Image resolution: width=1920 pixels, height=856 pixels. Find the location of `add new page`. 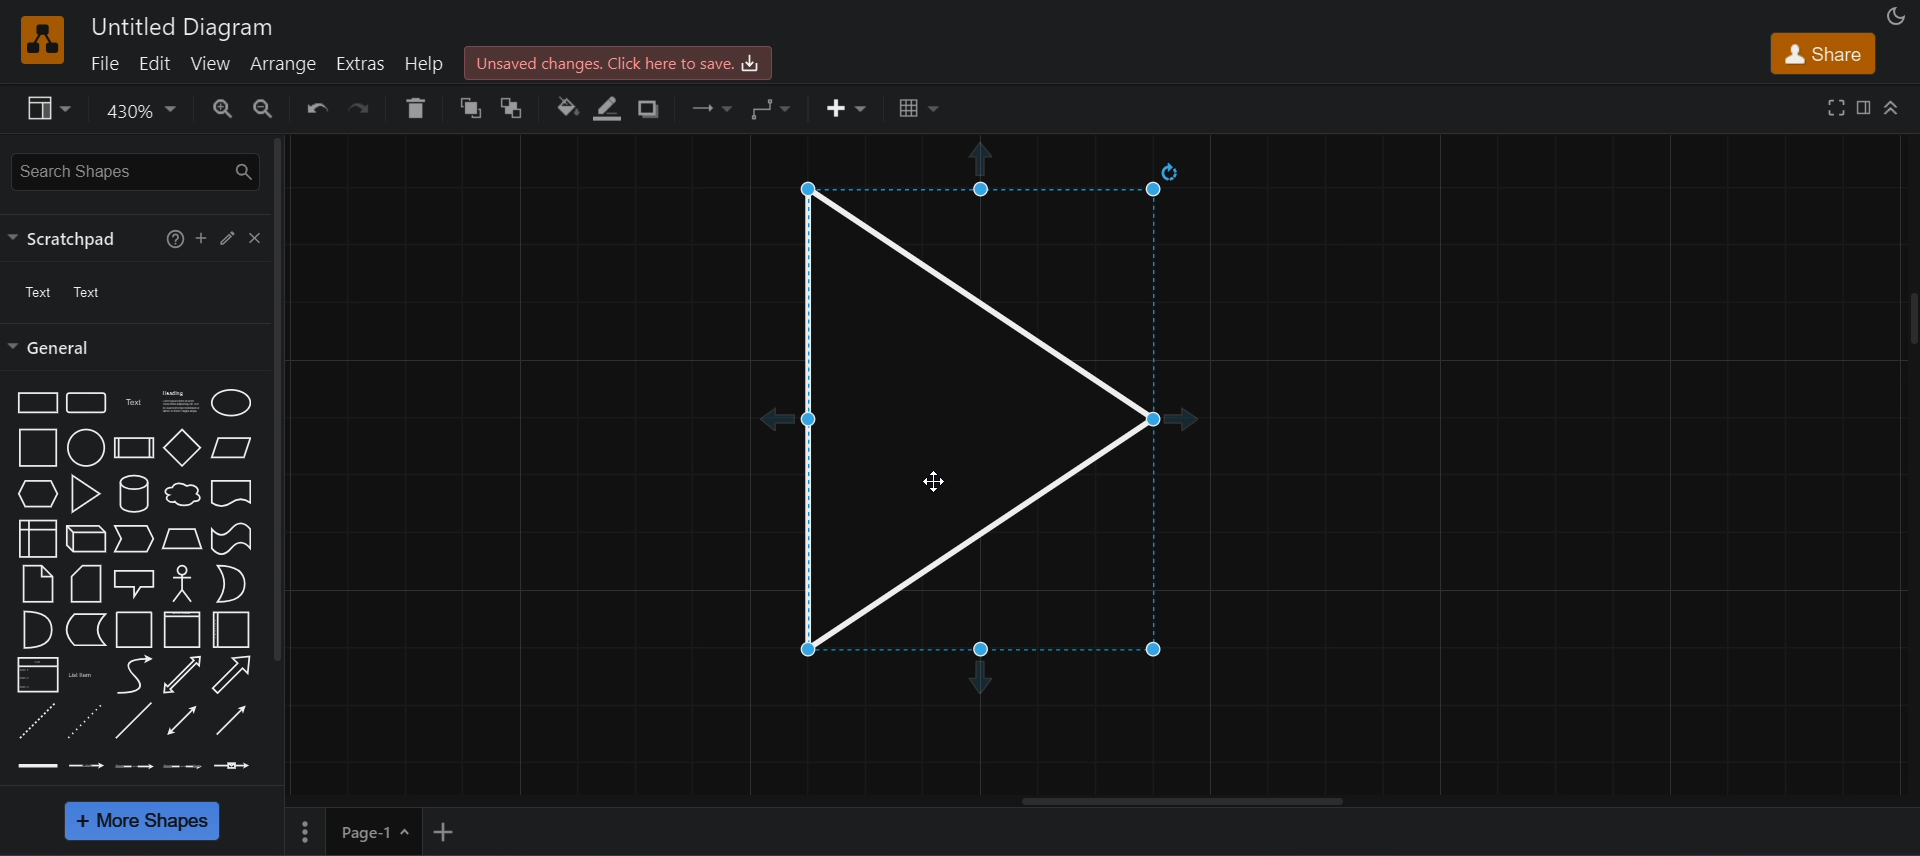

add new page is located at coordinates (459, 830).